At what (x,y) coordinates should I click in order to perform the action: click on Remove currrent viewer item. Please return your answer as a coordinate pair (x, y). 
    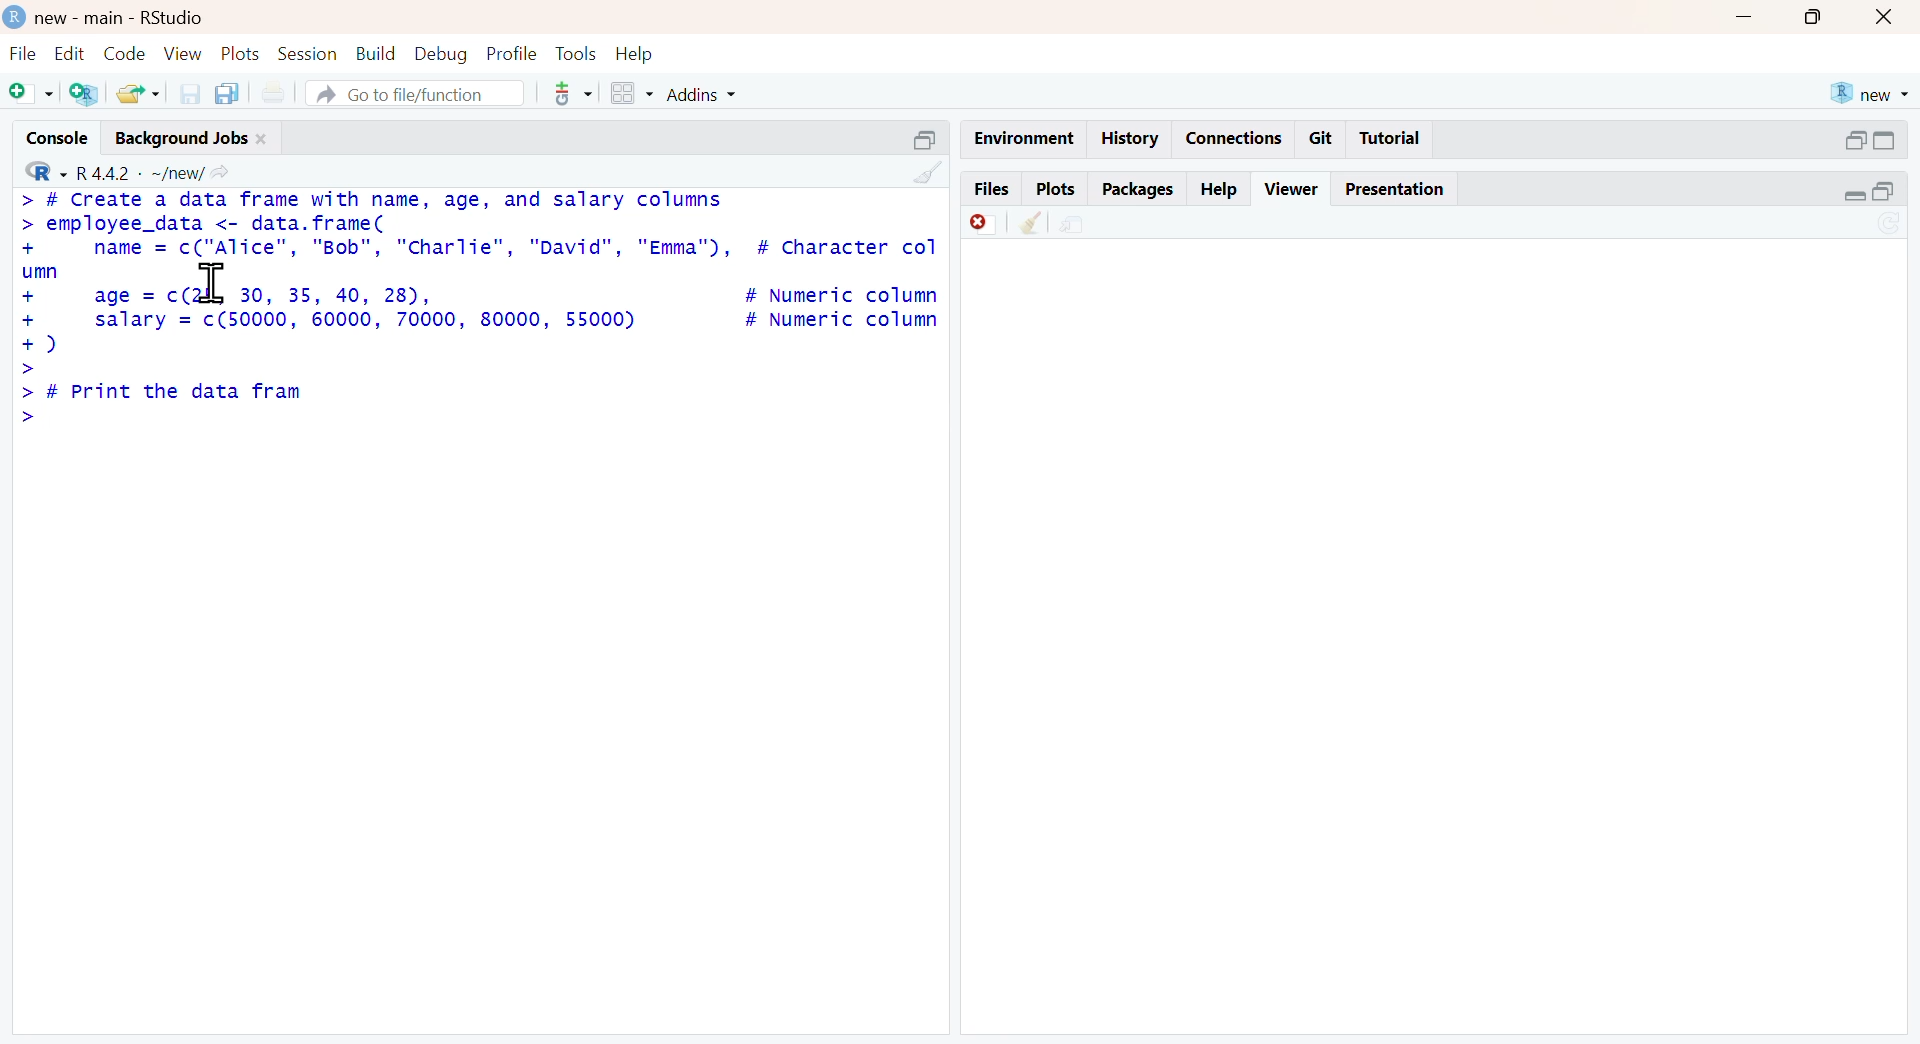
    Looking at the image, I should click on (977, 229).